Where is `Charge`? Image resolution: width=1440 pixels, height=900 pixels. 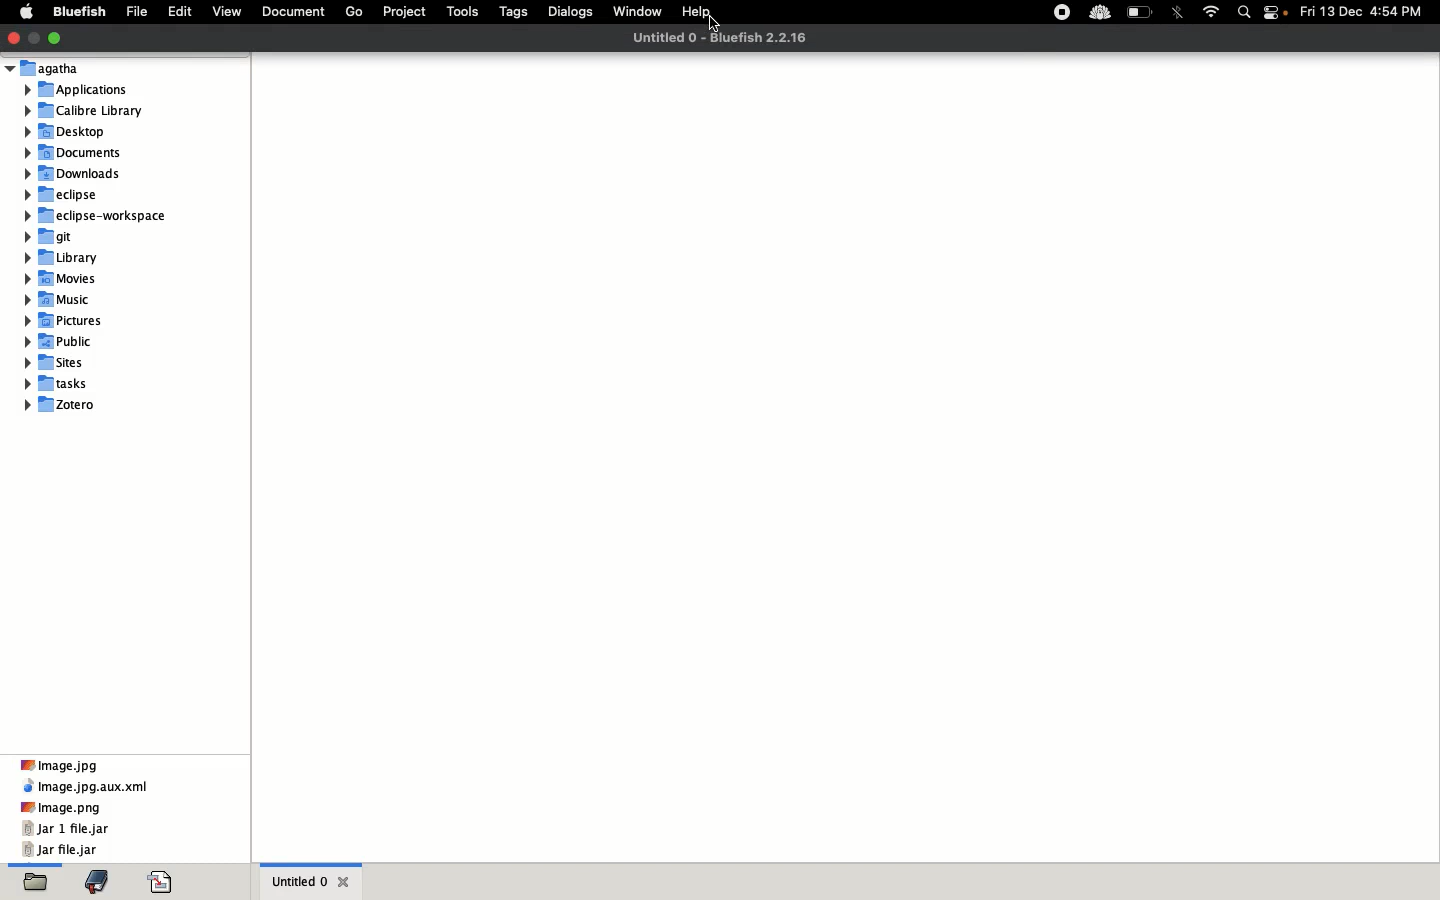
Charge is located at coordinates (1140, 13).